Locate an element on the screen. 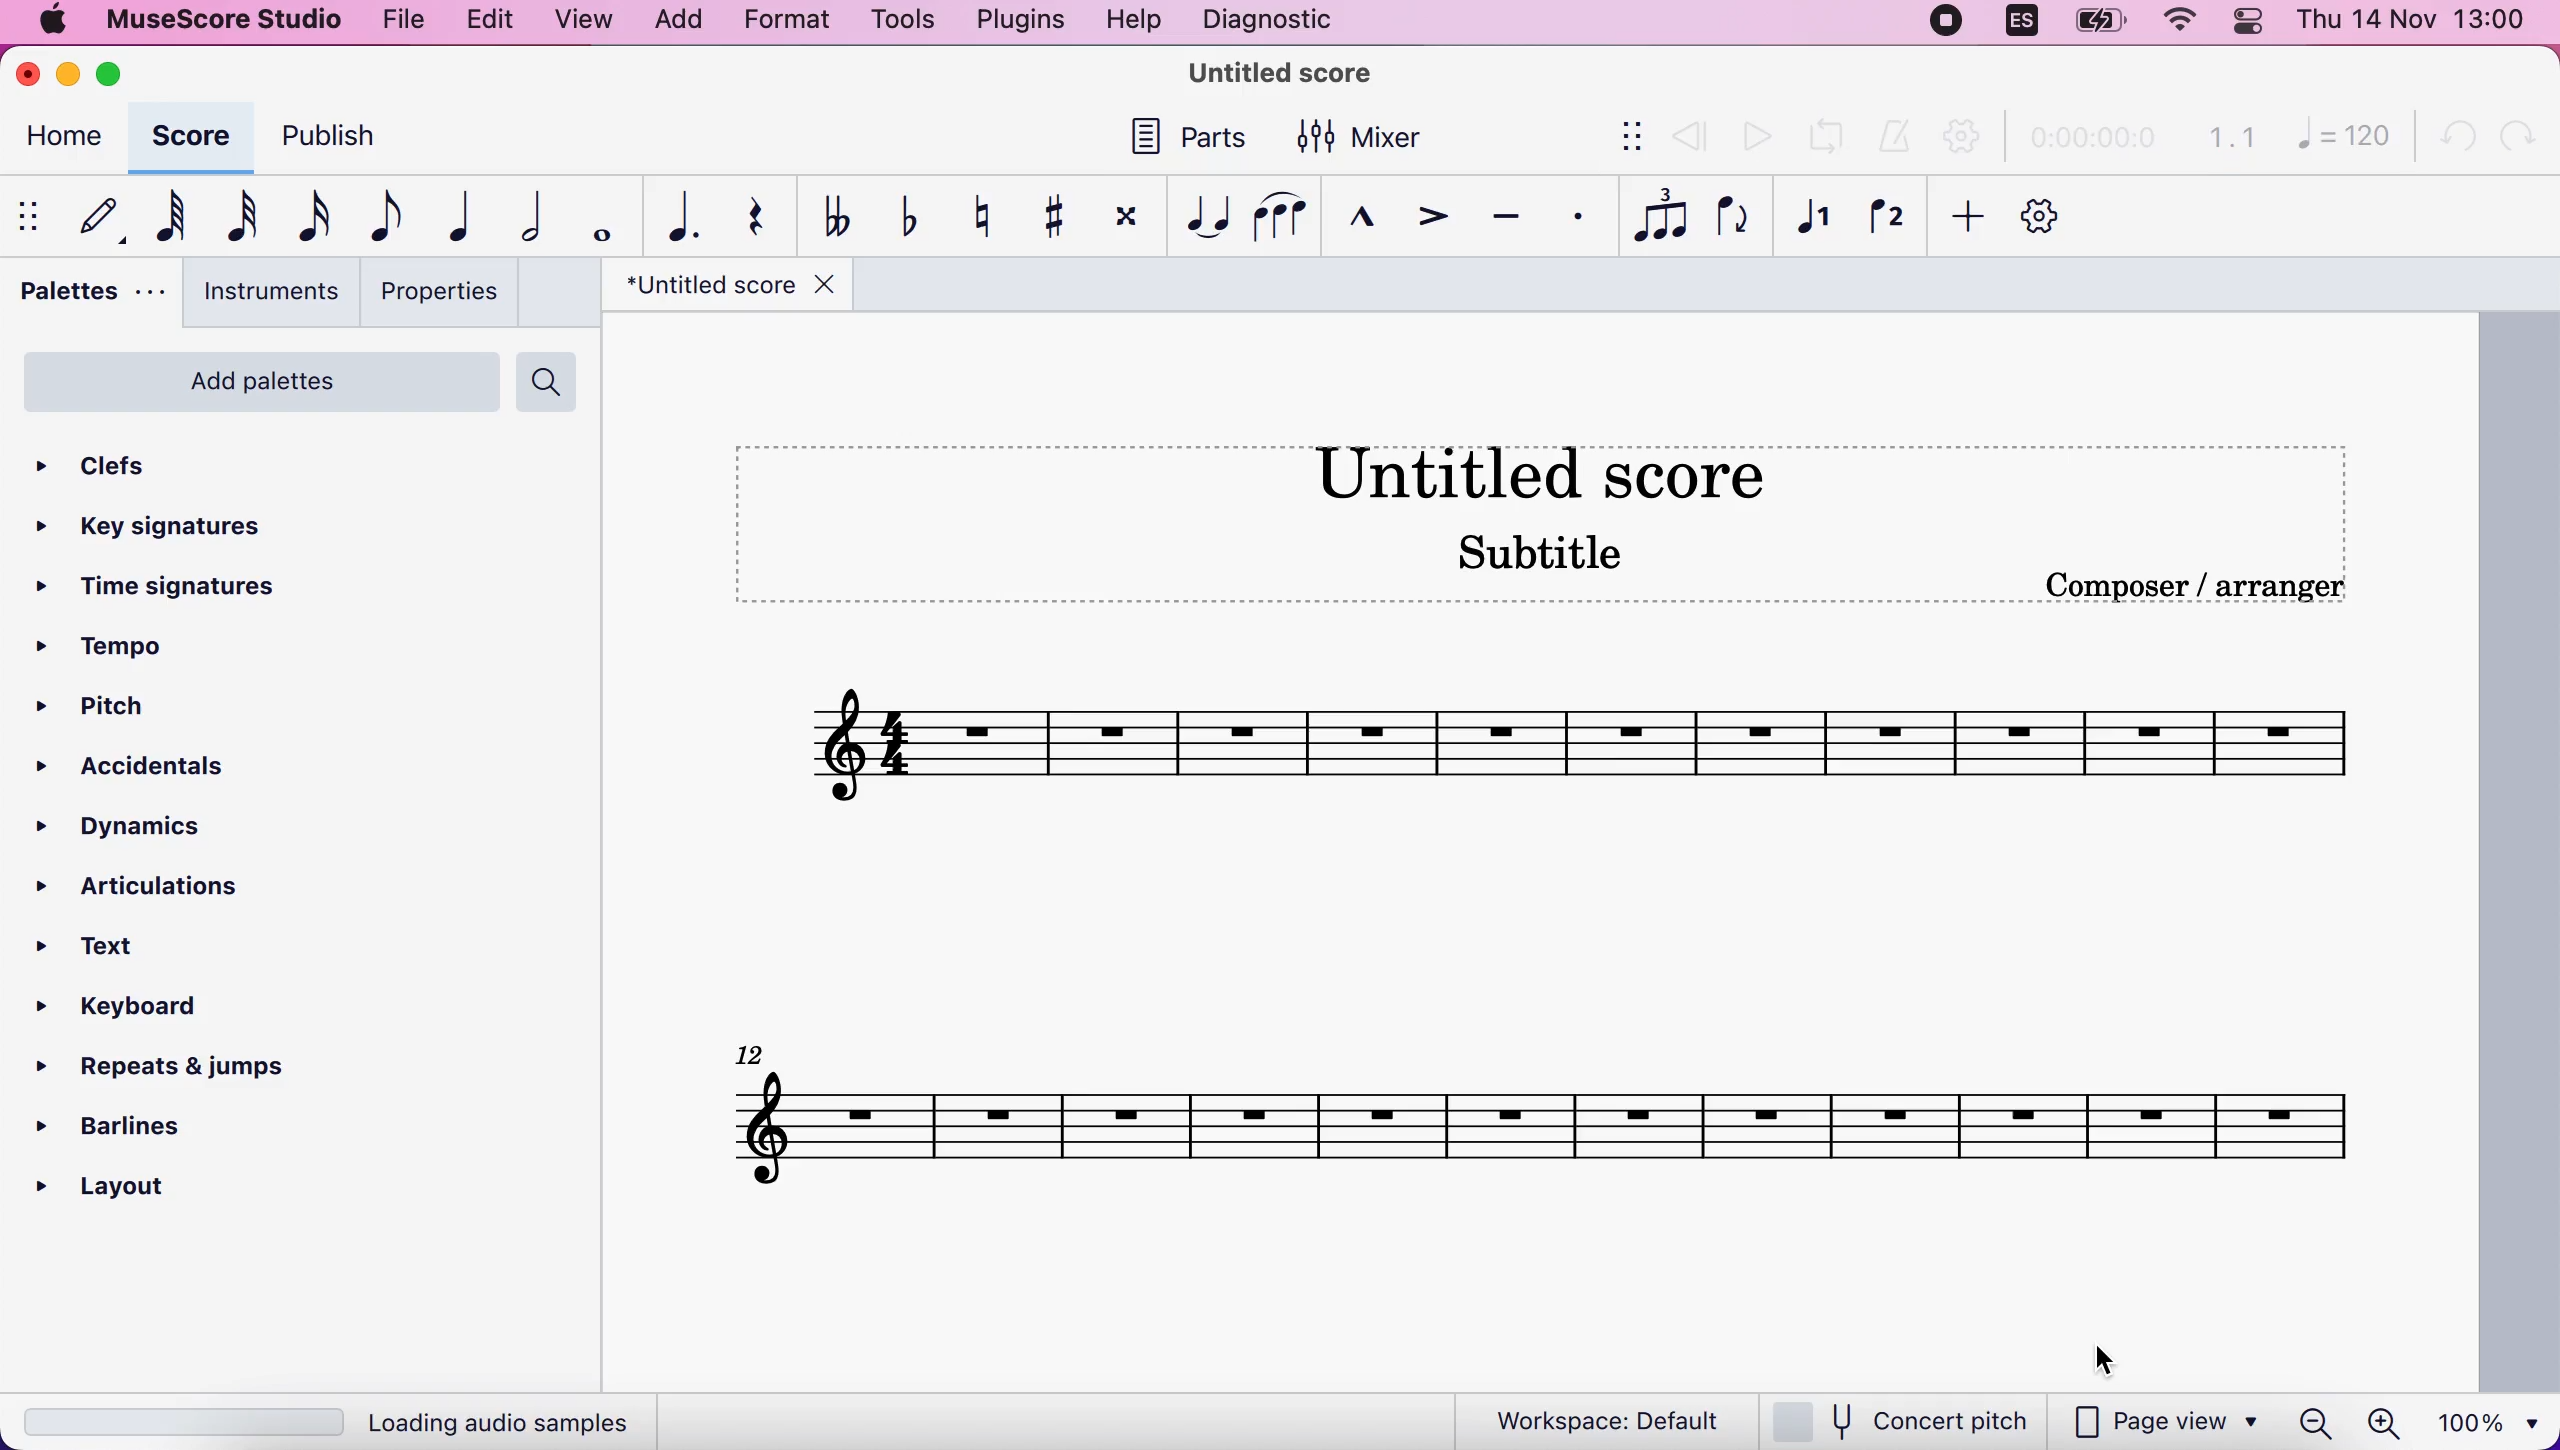 This screenshot has height=1450, width=2560. accidentals is located at coordinates (162, 771).